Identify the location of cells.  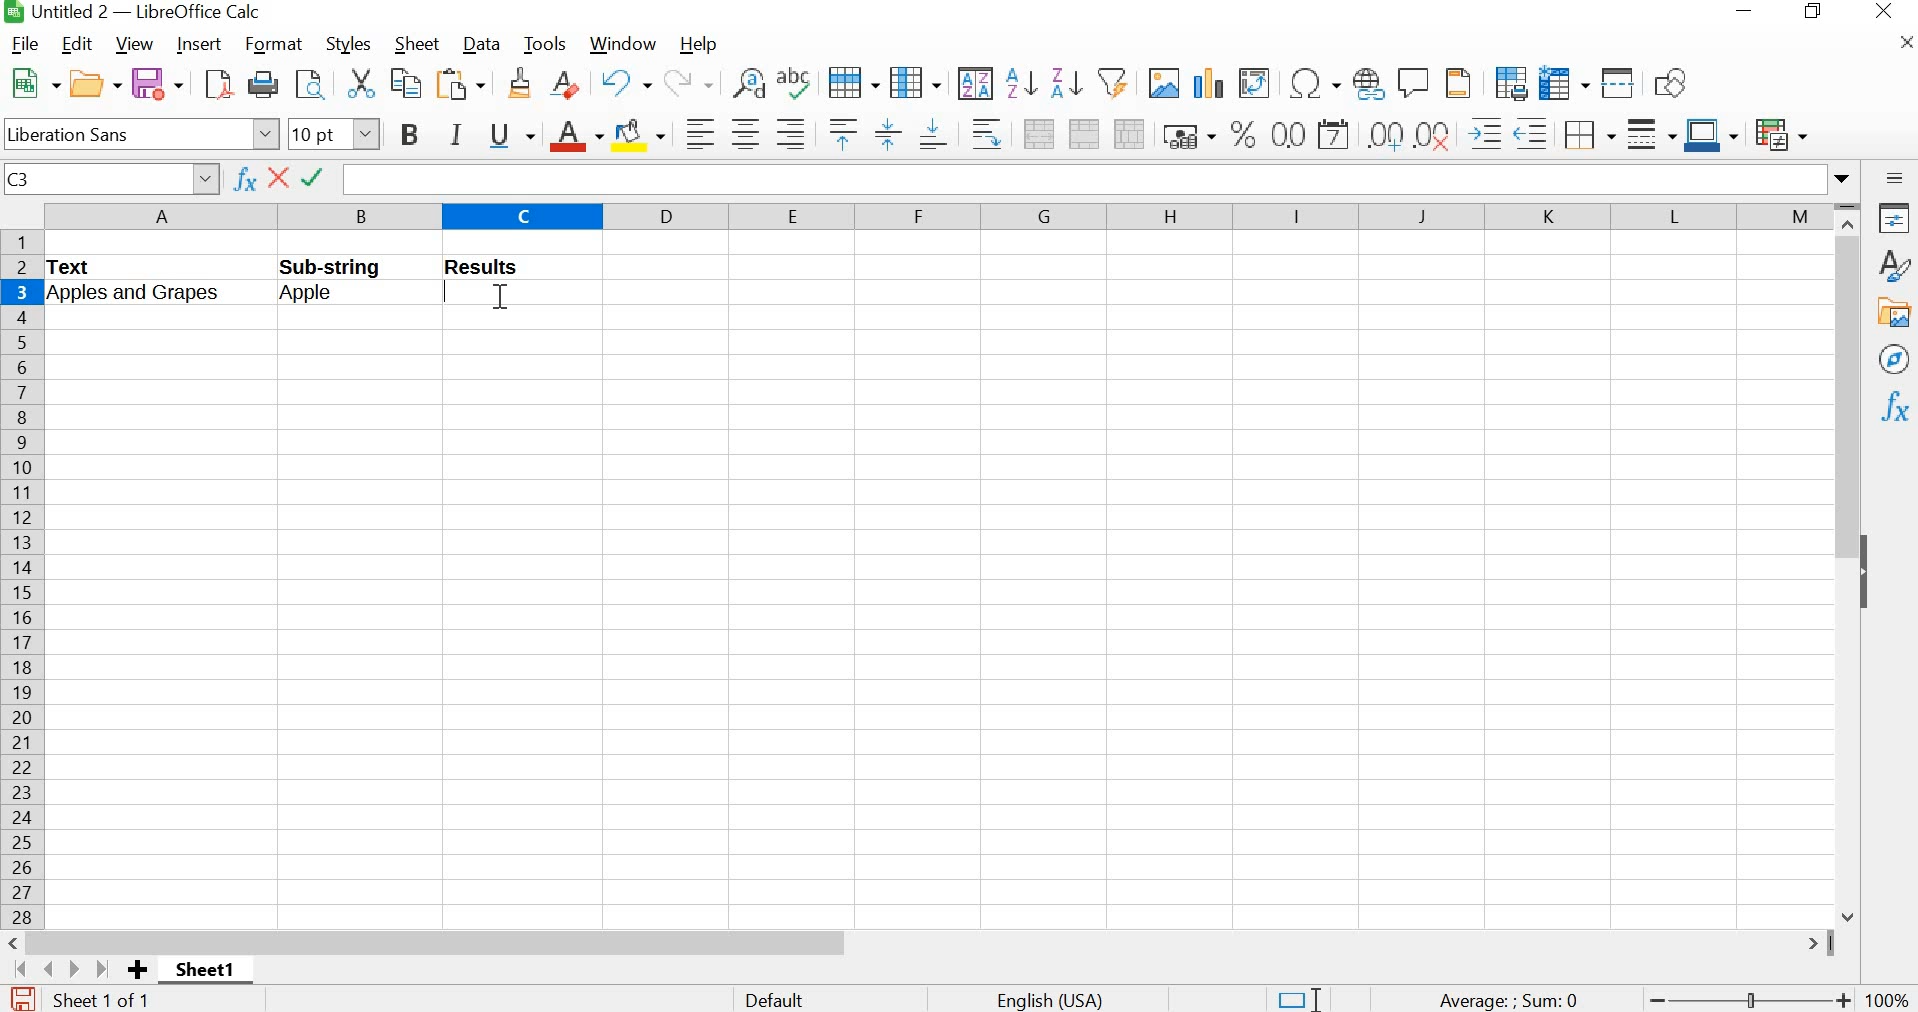
(1193, 276).